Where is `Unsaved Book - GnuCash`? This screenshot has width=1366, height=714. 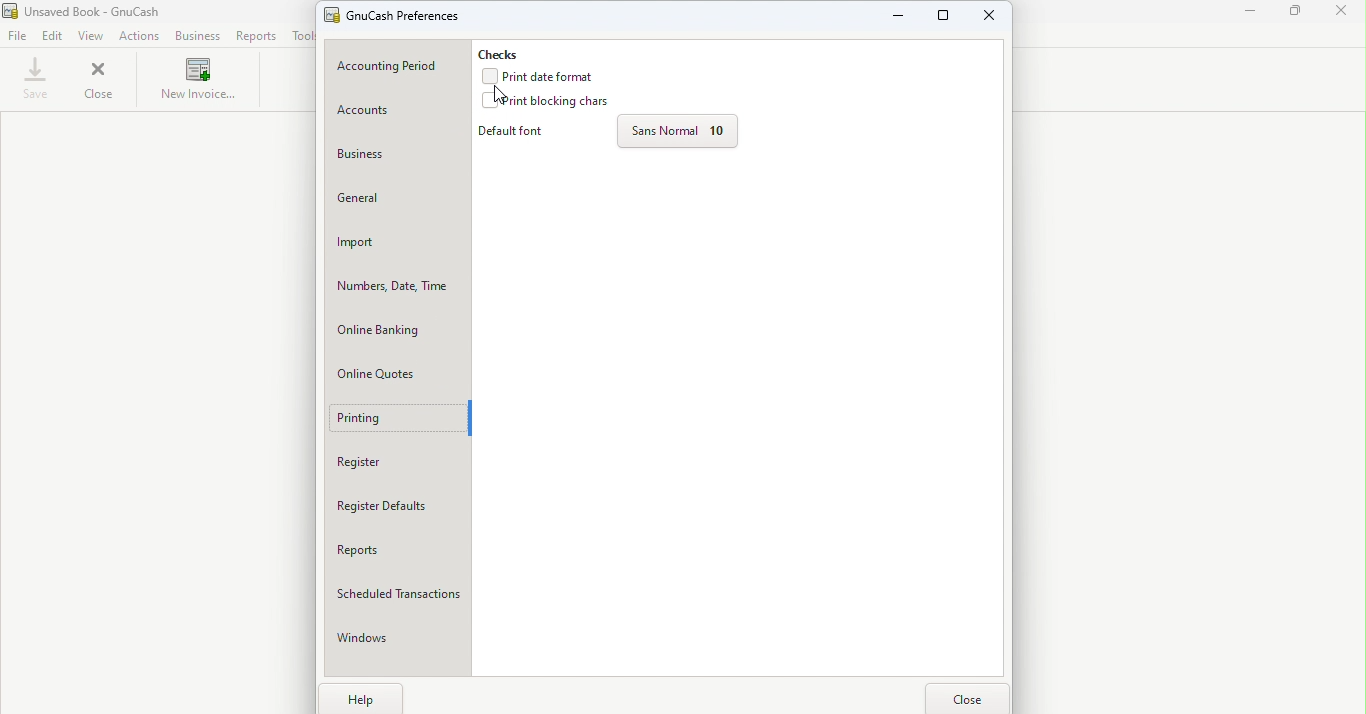 Unsaved Book - GnuCash is located at coordinates (106, 11).